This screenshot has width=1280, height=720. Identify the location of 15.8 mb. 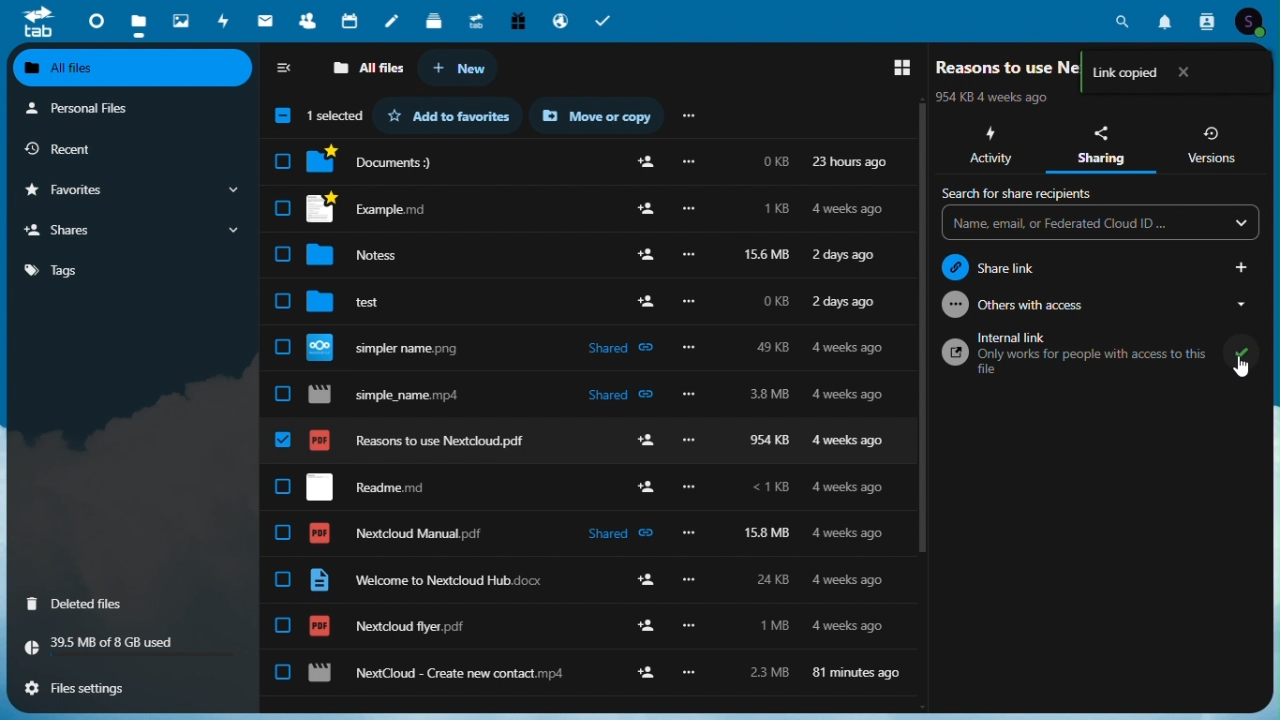
(763, 531).